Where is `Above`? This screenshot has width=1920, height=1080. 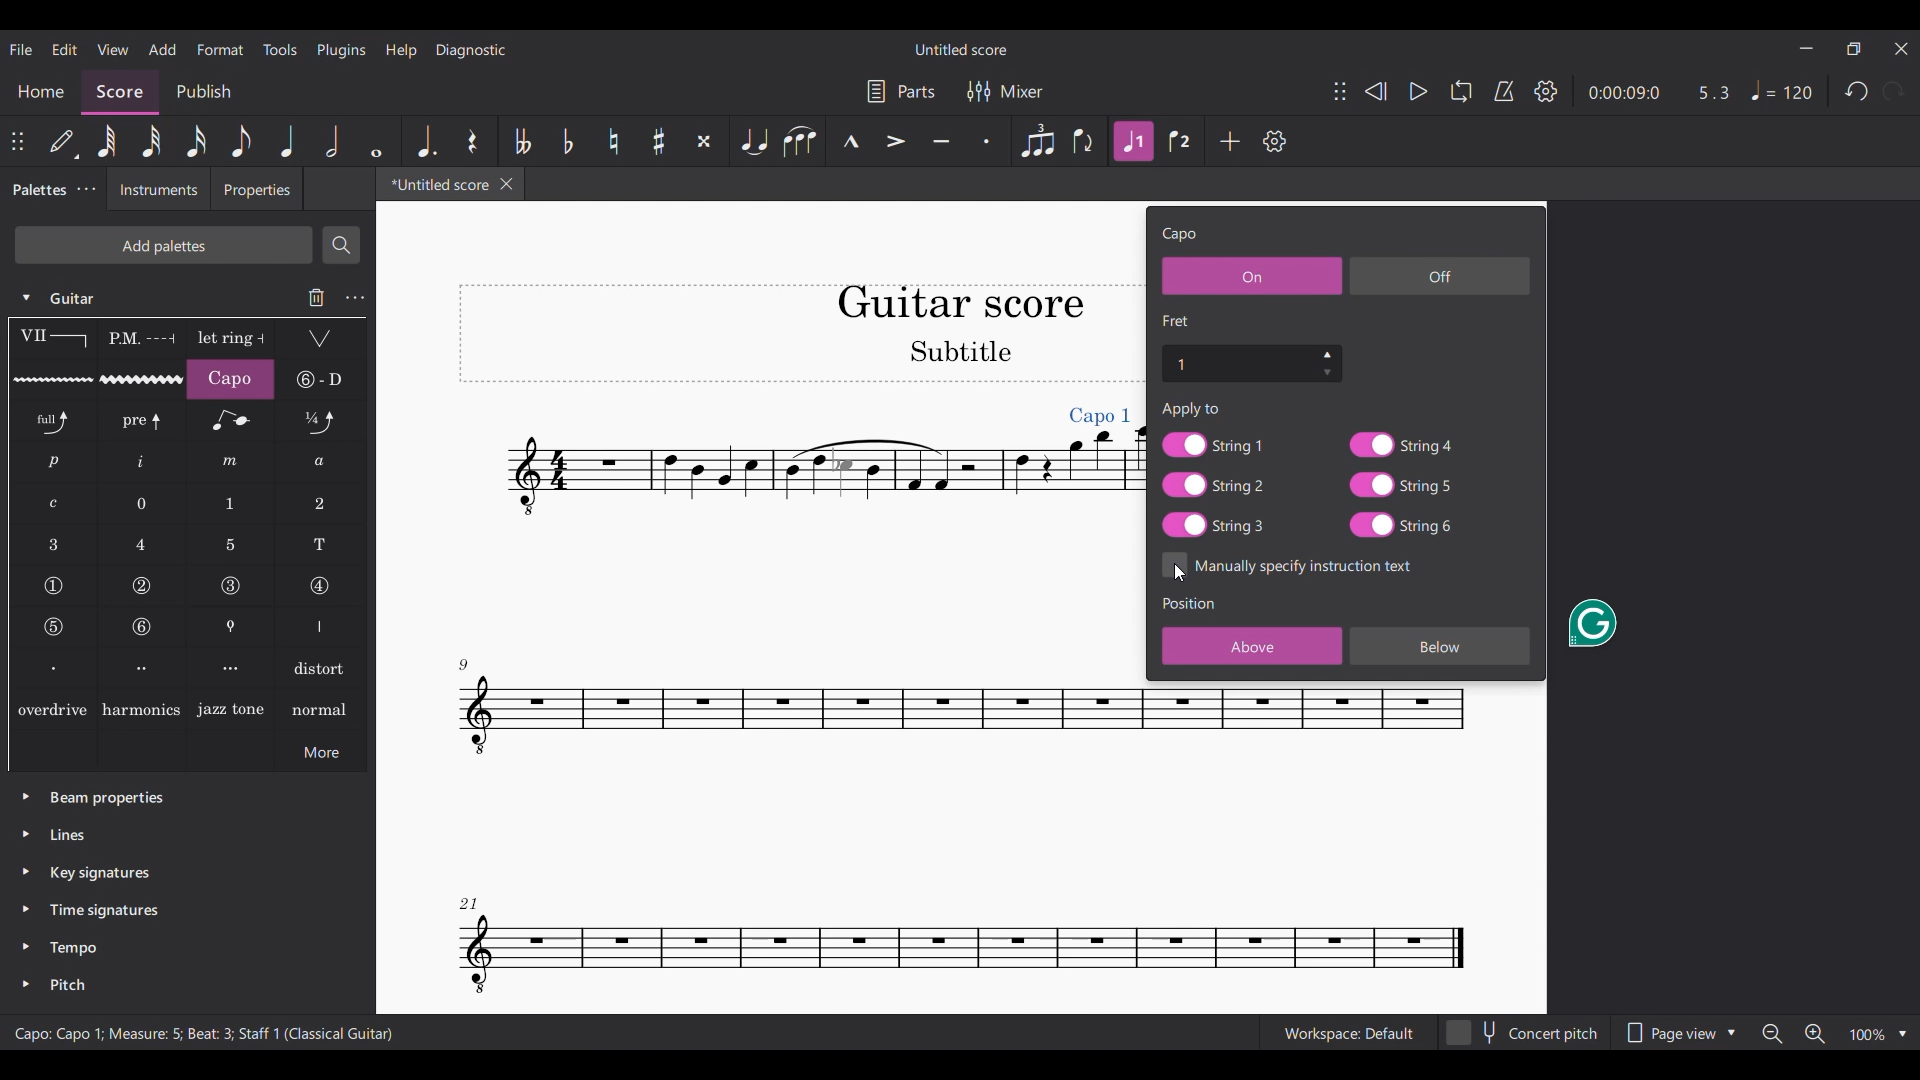 Above is located at coordinates (1252, 646).